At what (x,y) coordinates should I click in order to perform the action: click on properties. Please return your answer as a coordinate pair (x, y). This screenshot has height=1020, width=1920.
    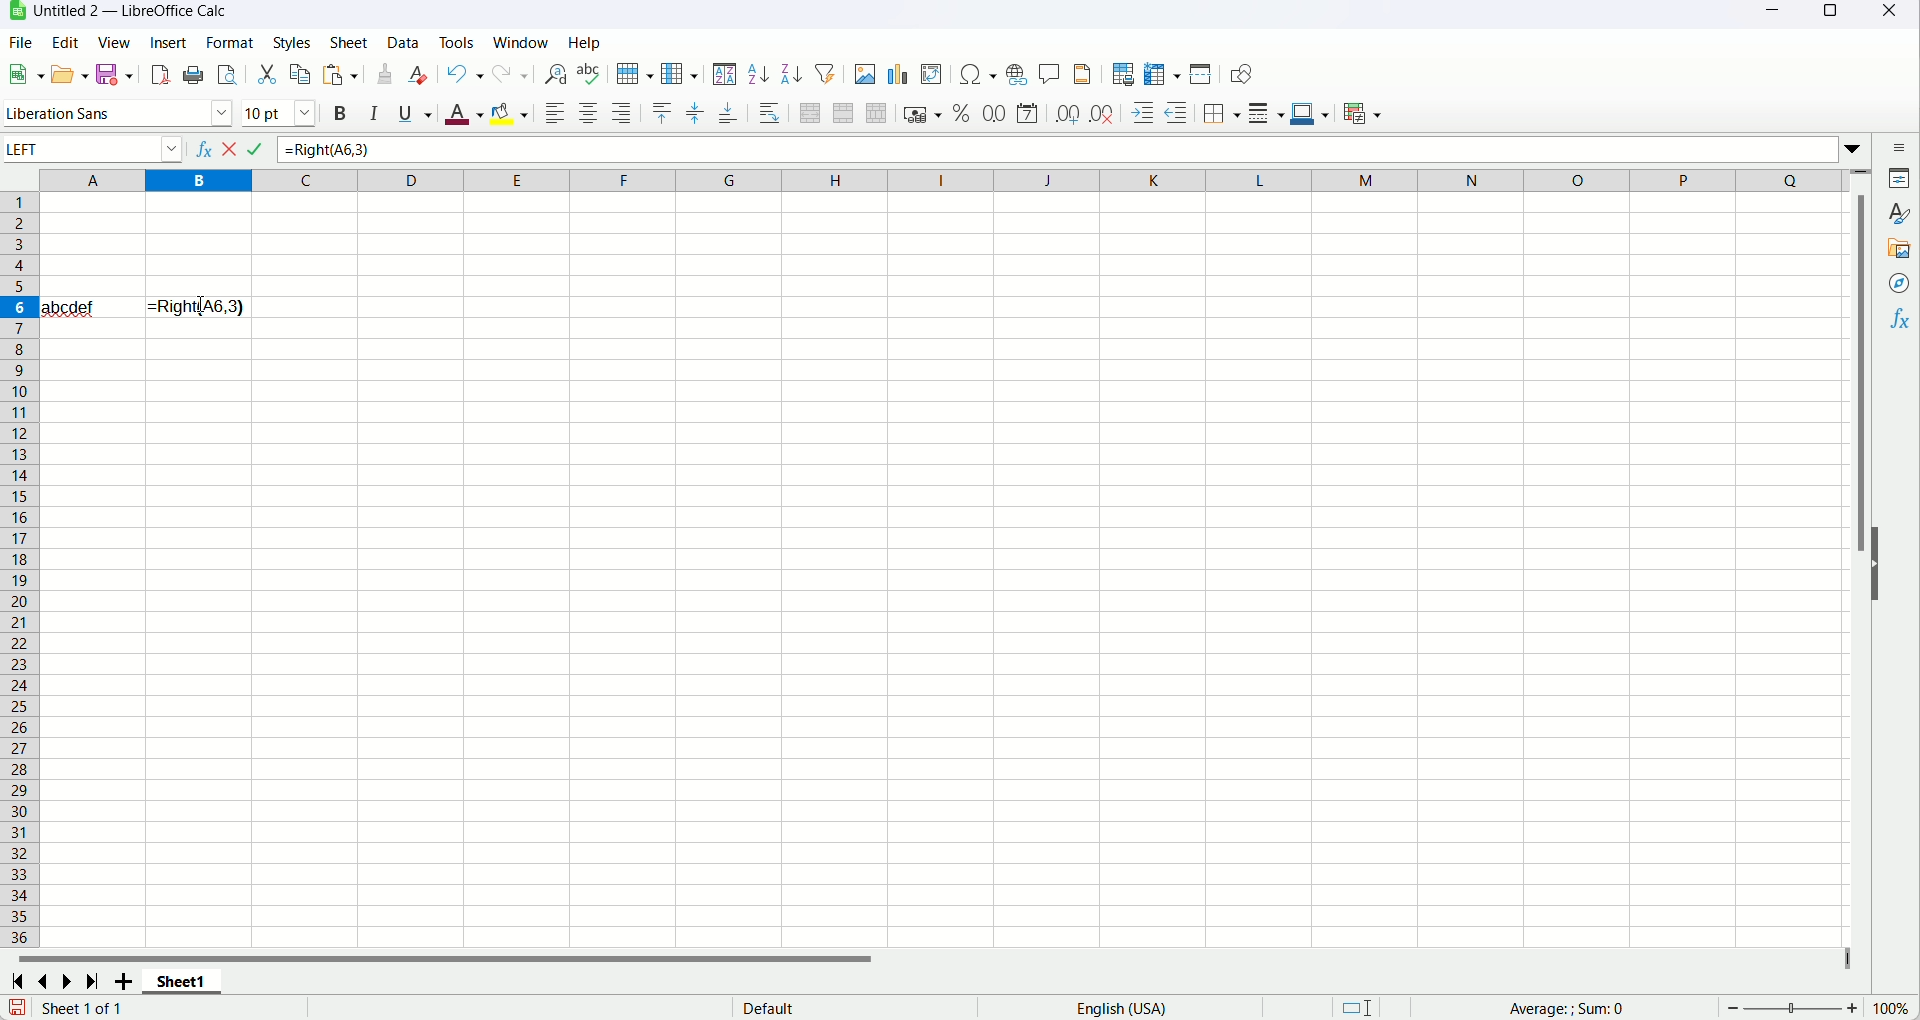
    Looking at the image, I should click on (1900, 180).